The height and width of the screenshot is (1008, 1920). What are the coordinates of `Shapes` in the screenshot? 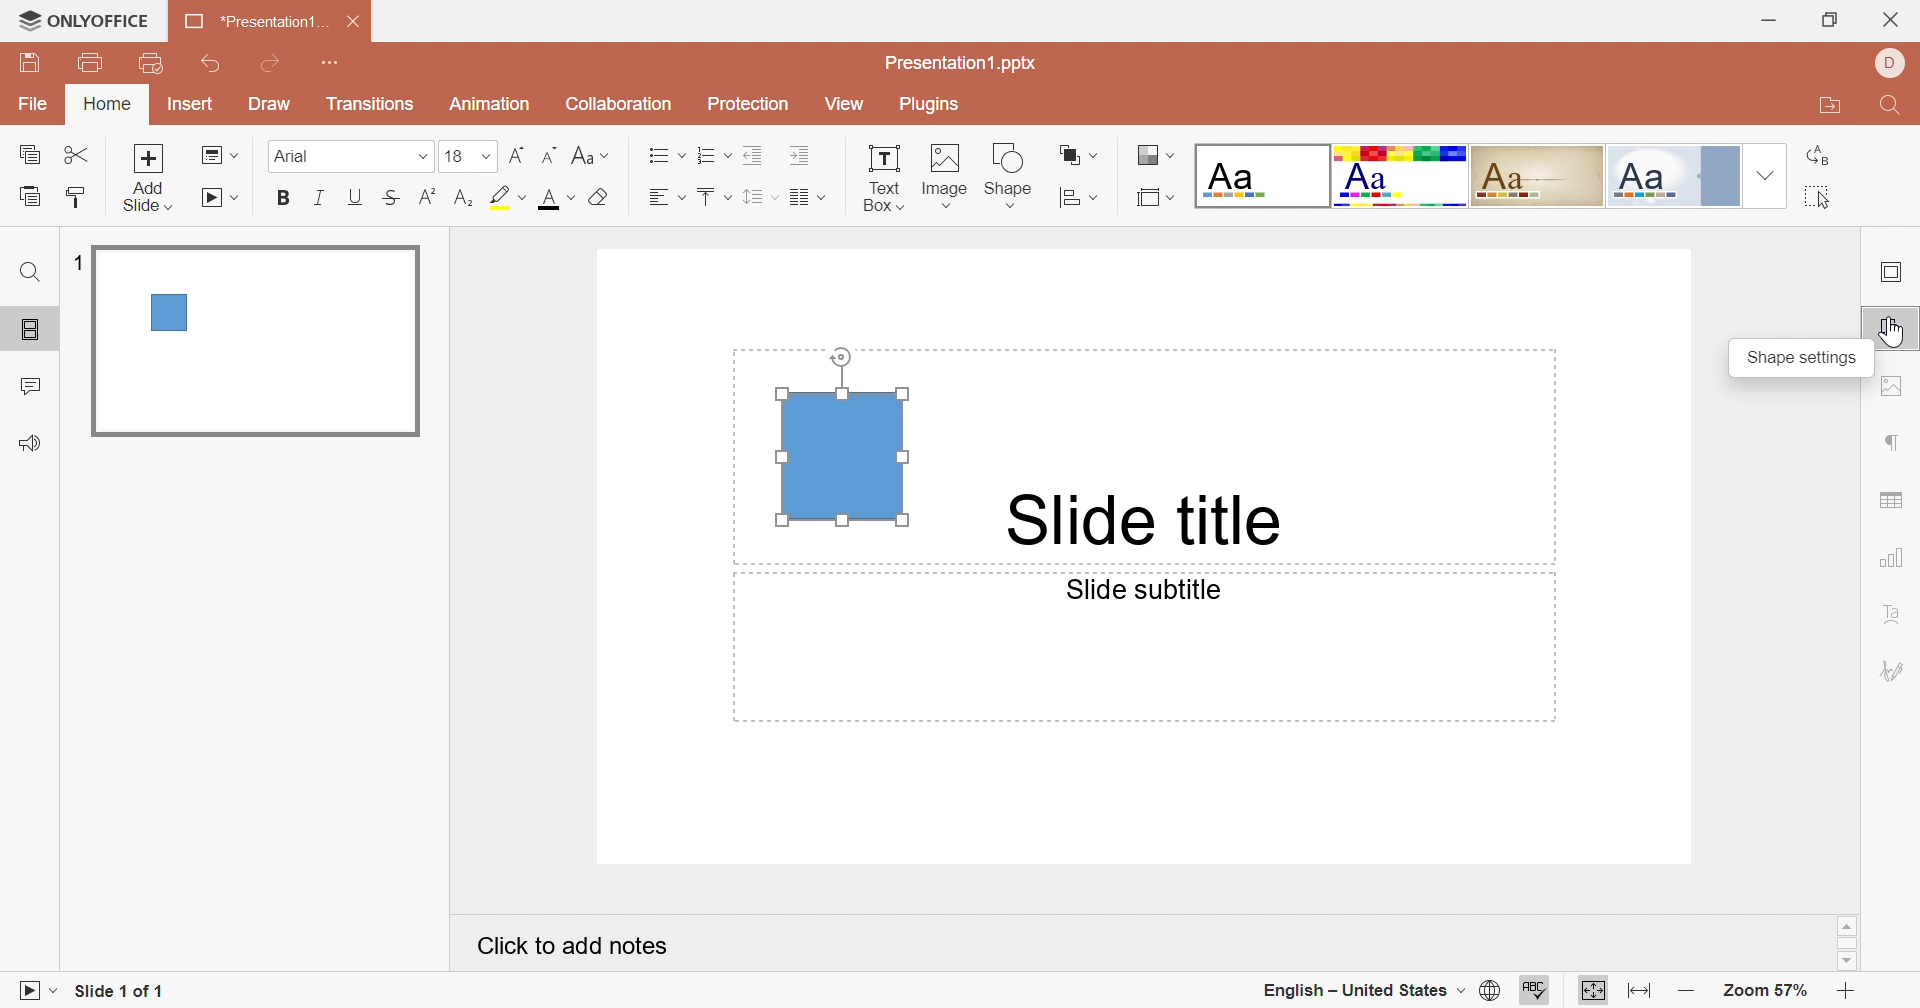 It's located at (1013, 174).